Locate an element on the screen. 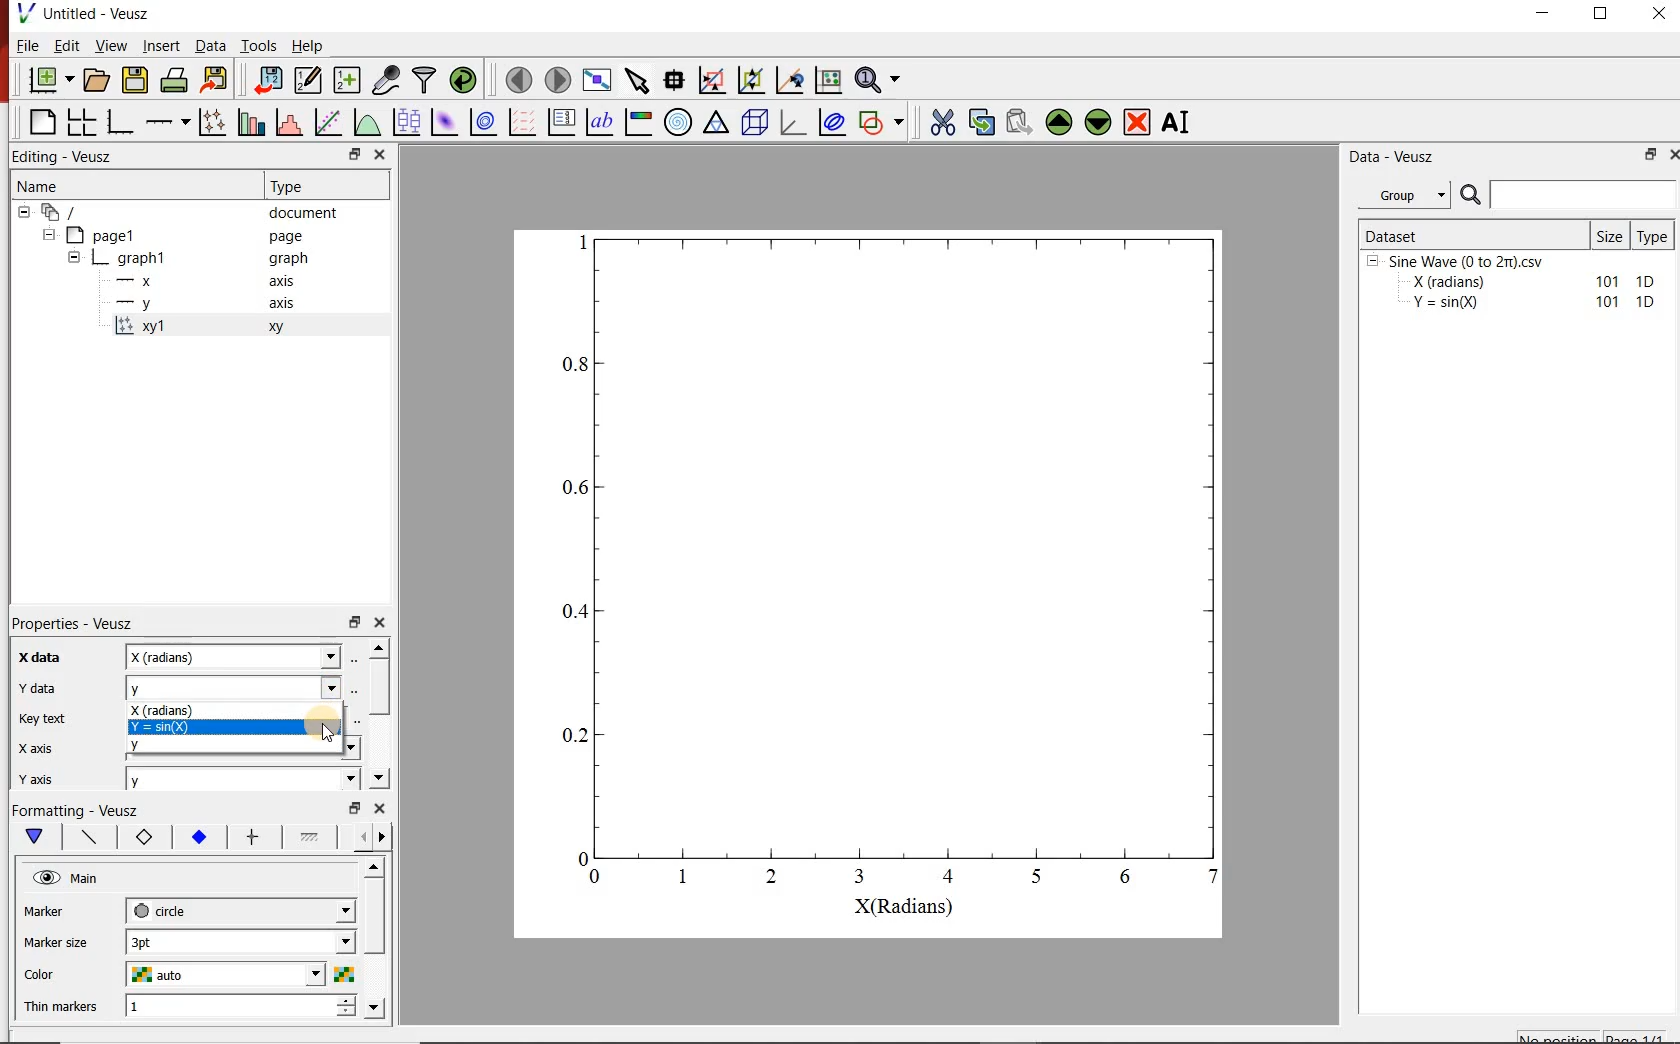 This screenshot has width=1680, height=1044. capture remote data is located at coordinates (388, 80).